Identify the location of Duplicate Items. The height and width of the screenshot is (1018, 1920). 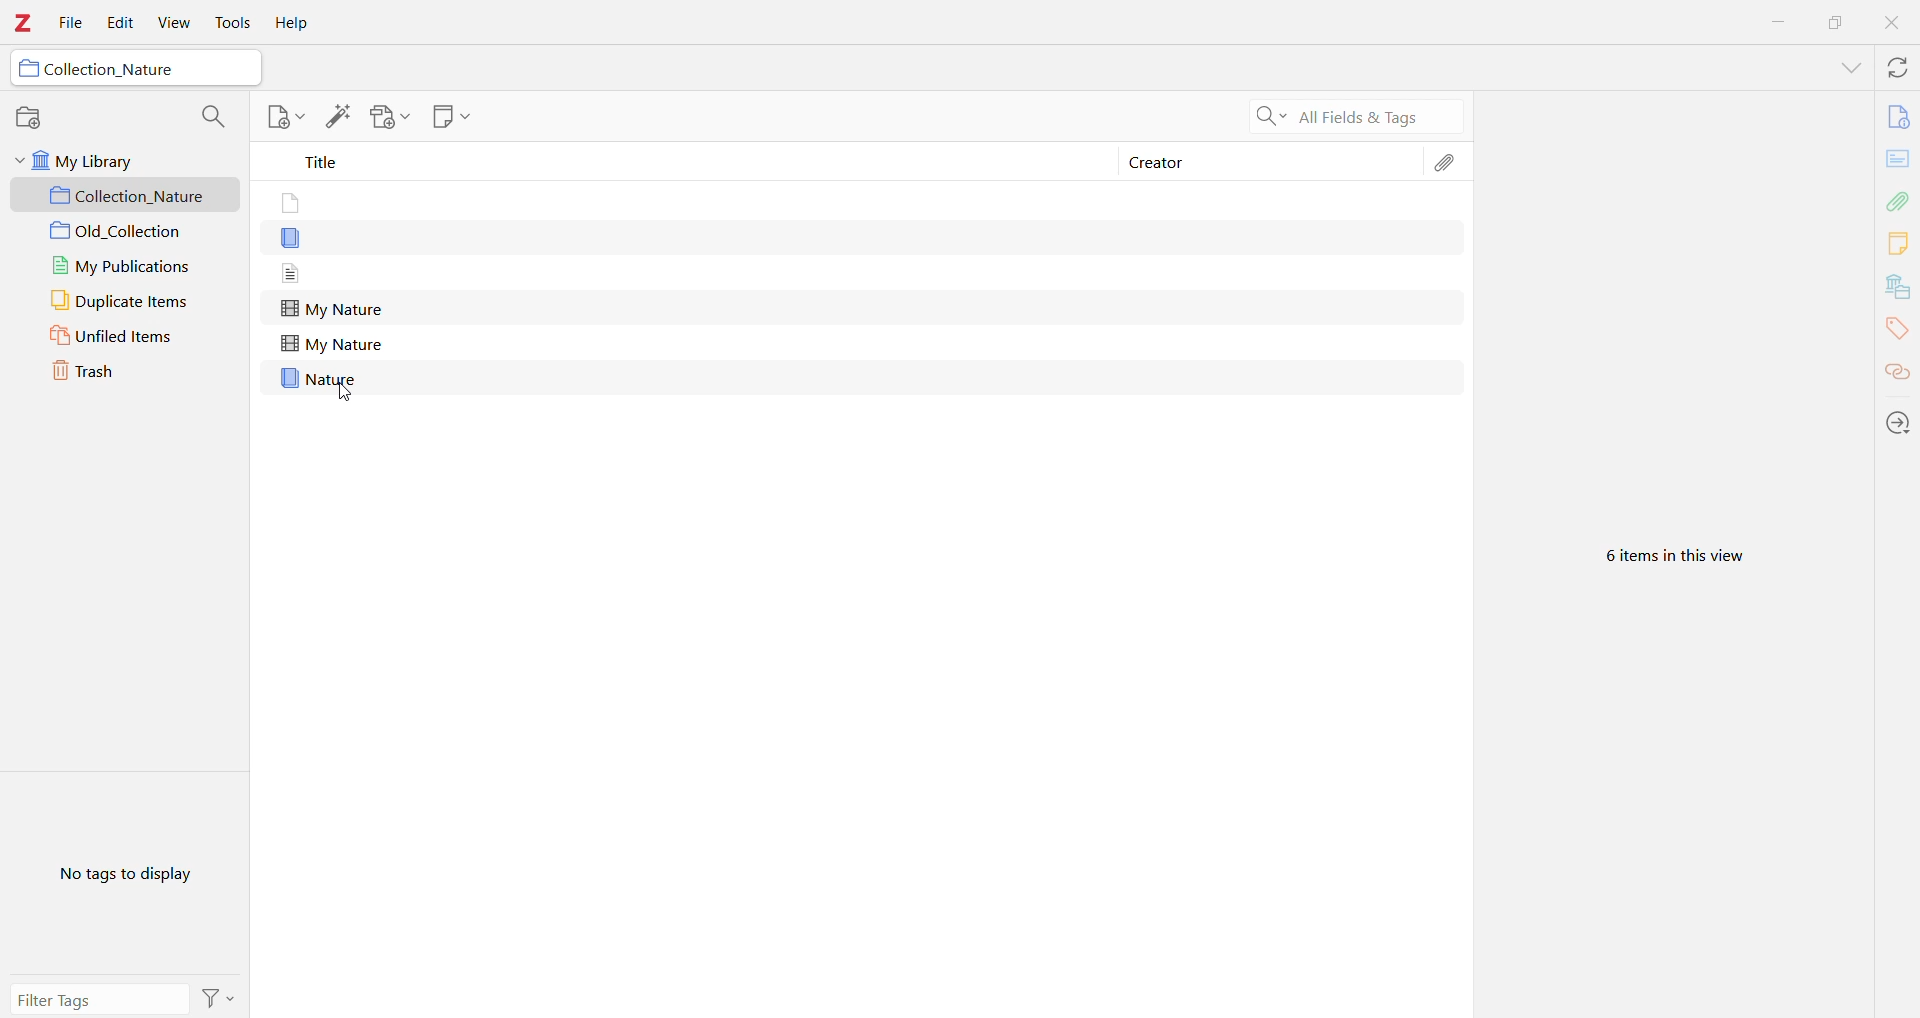
(121, 301).